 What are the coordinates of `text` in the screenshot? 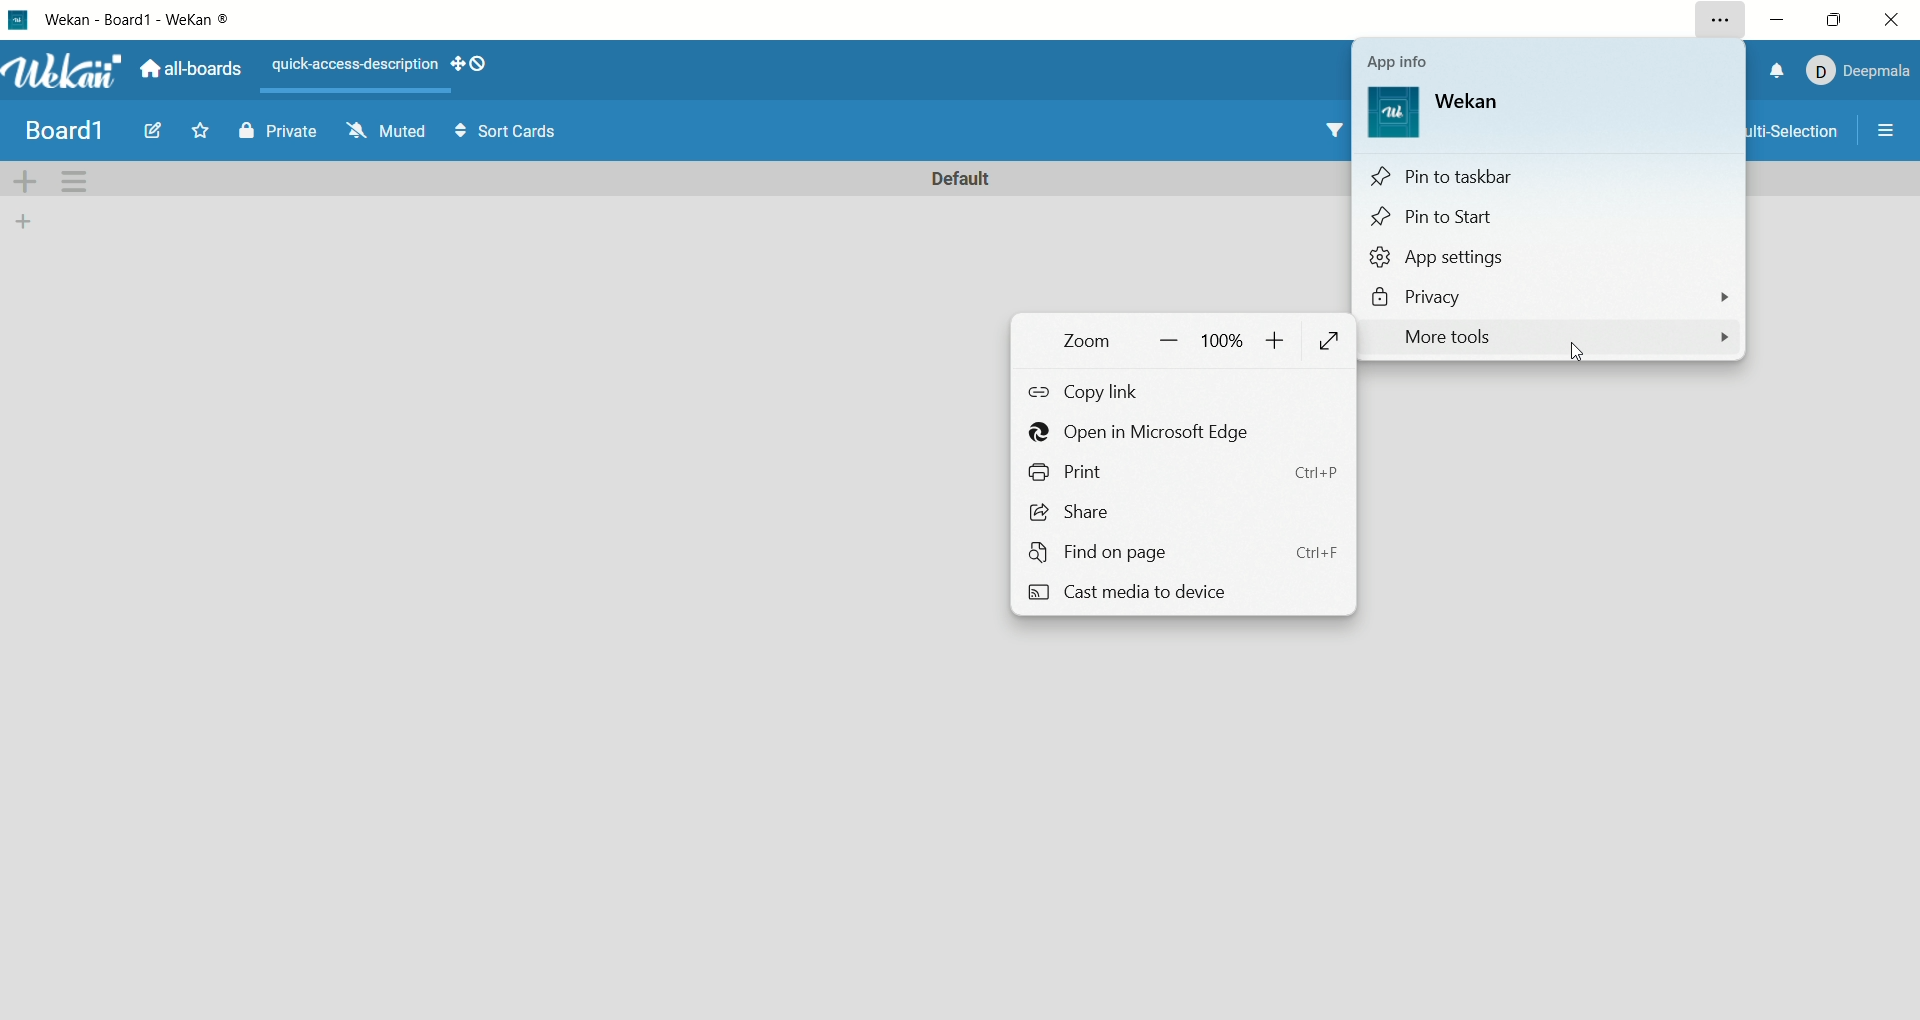 It's located at (353, 62).